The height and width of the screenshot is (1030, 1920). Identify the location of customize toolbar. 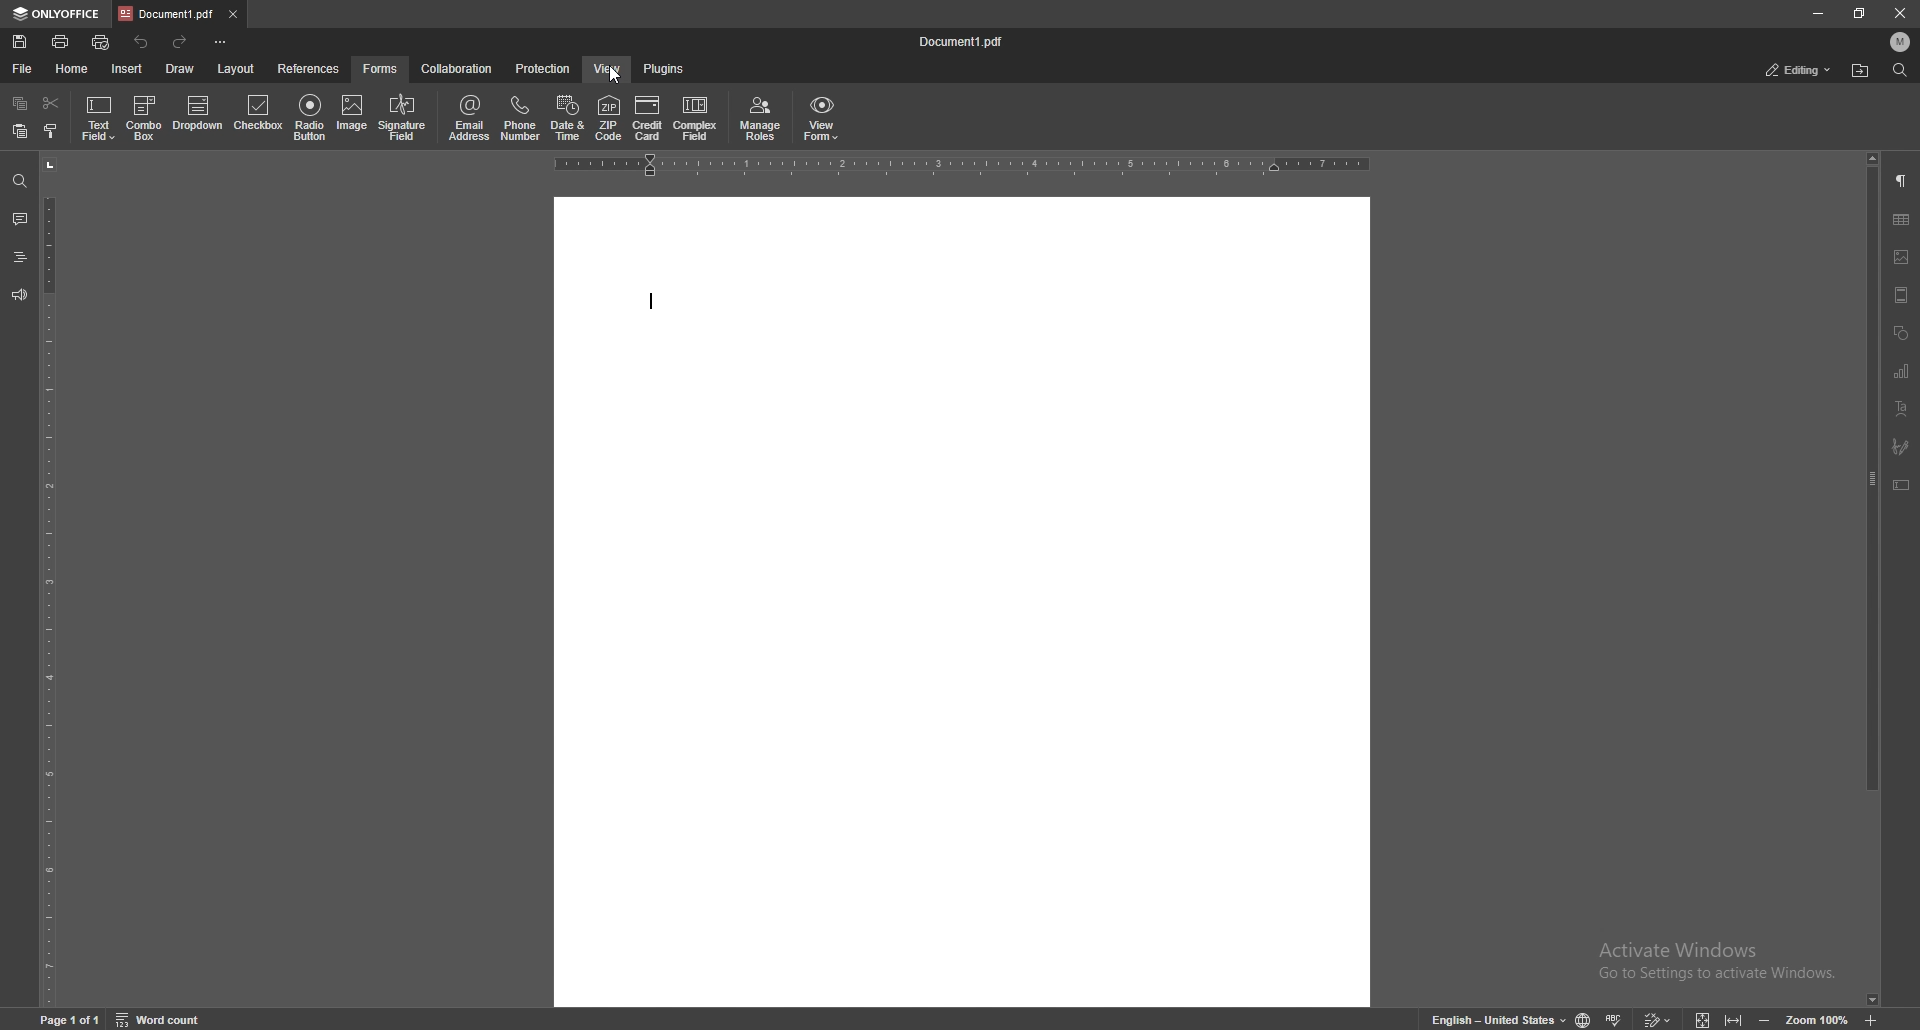
(224, 42).